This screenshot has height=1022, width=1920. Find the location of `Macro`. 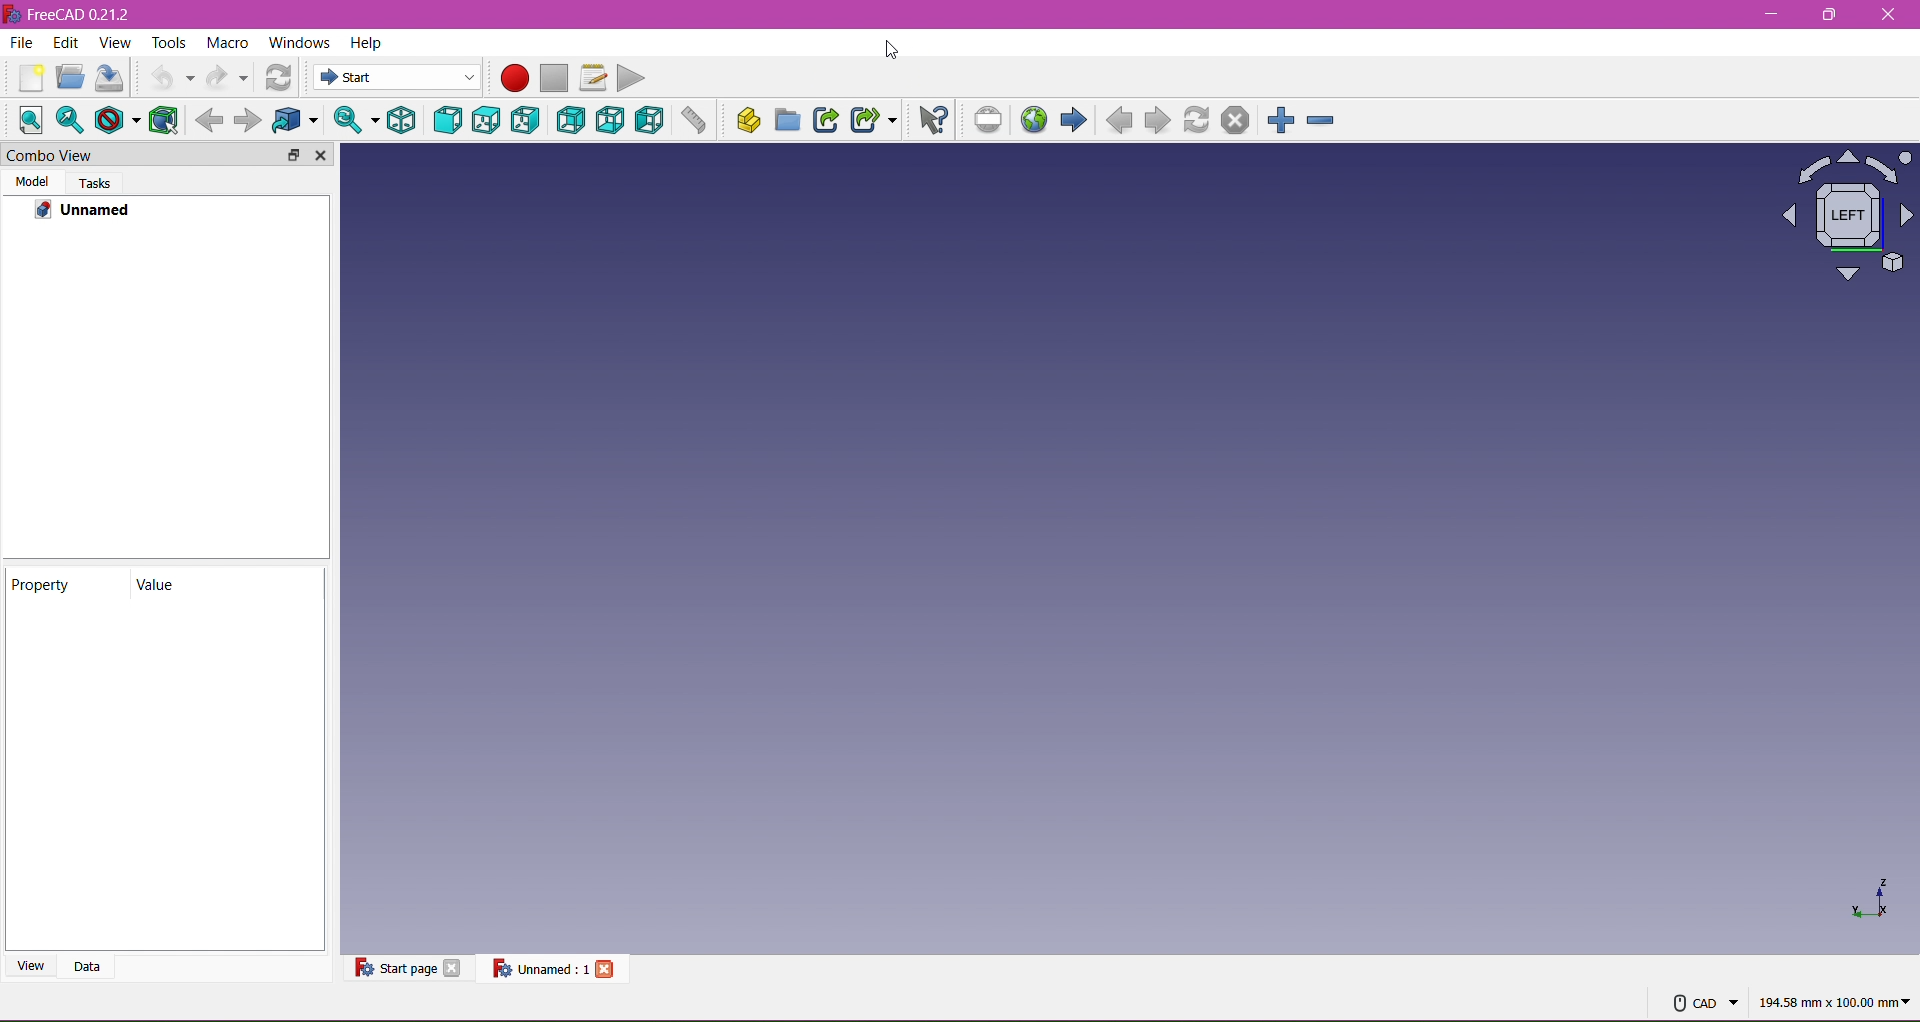

Macro is located at coordinates (227, 41).